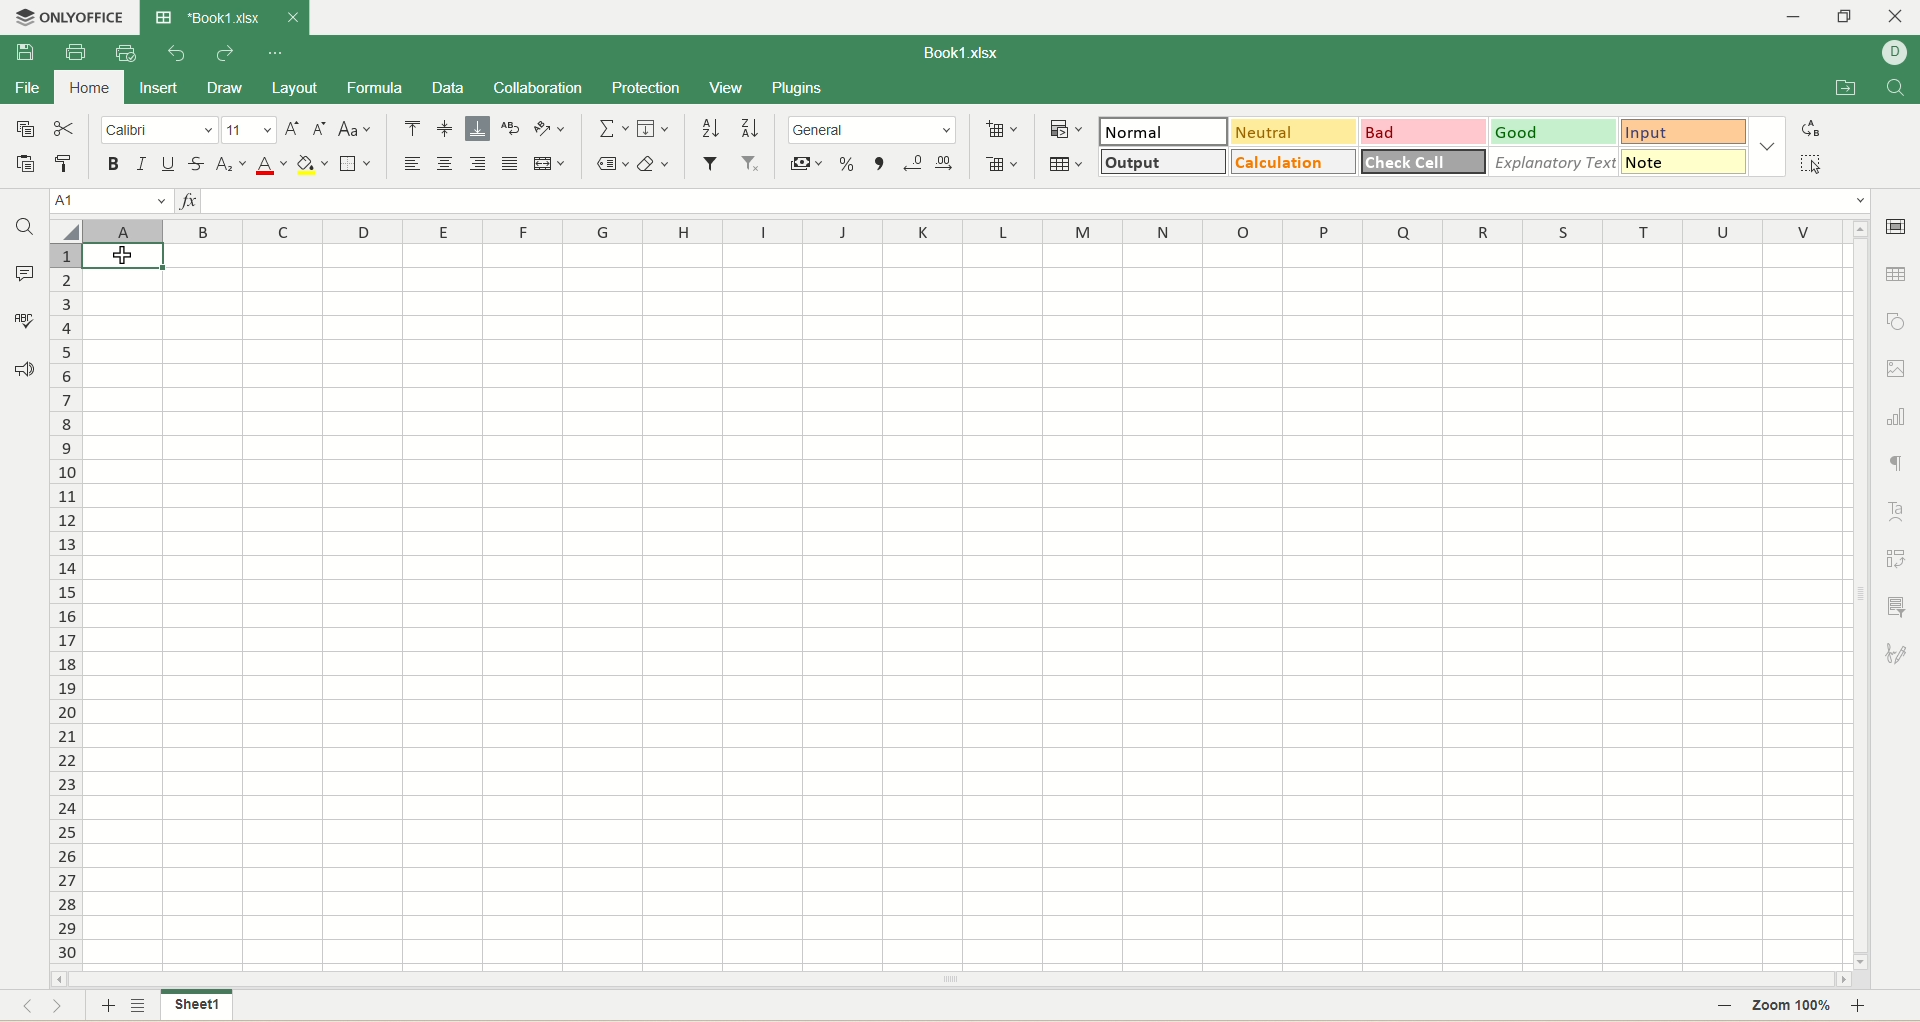 The image size is (1920, 1022). I want to click on worksheet, so click(963, 607).